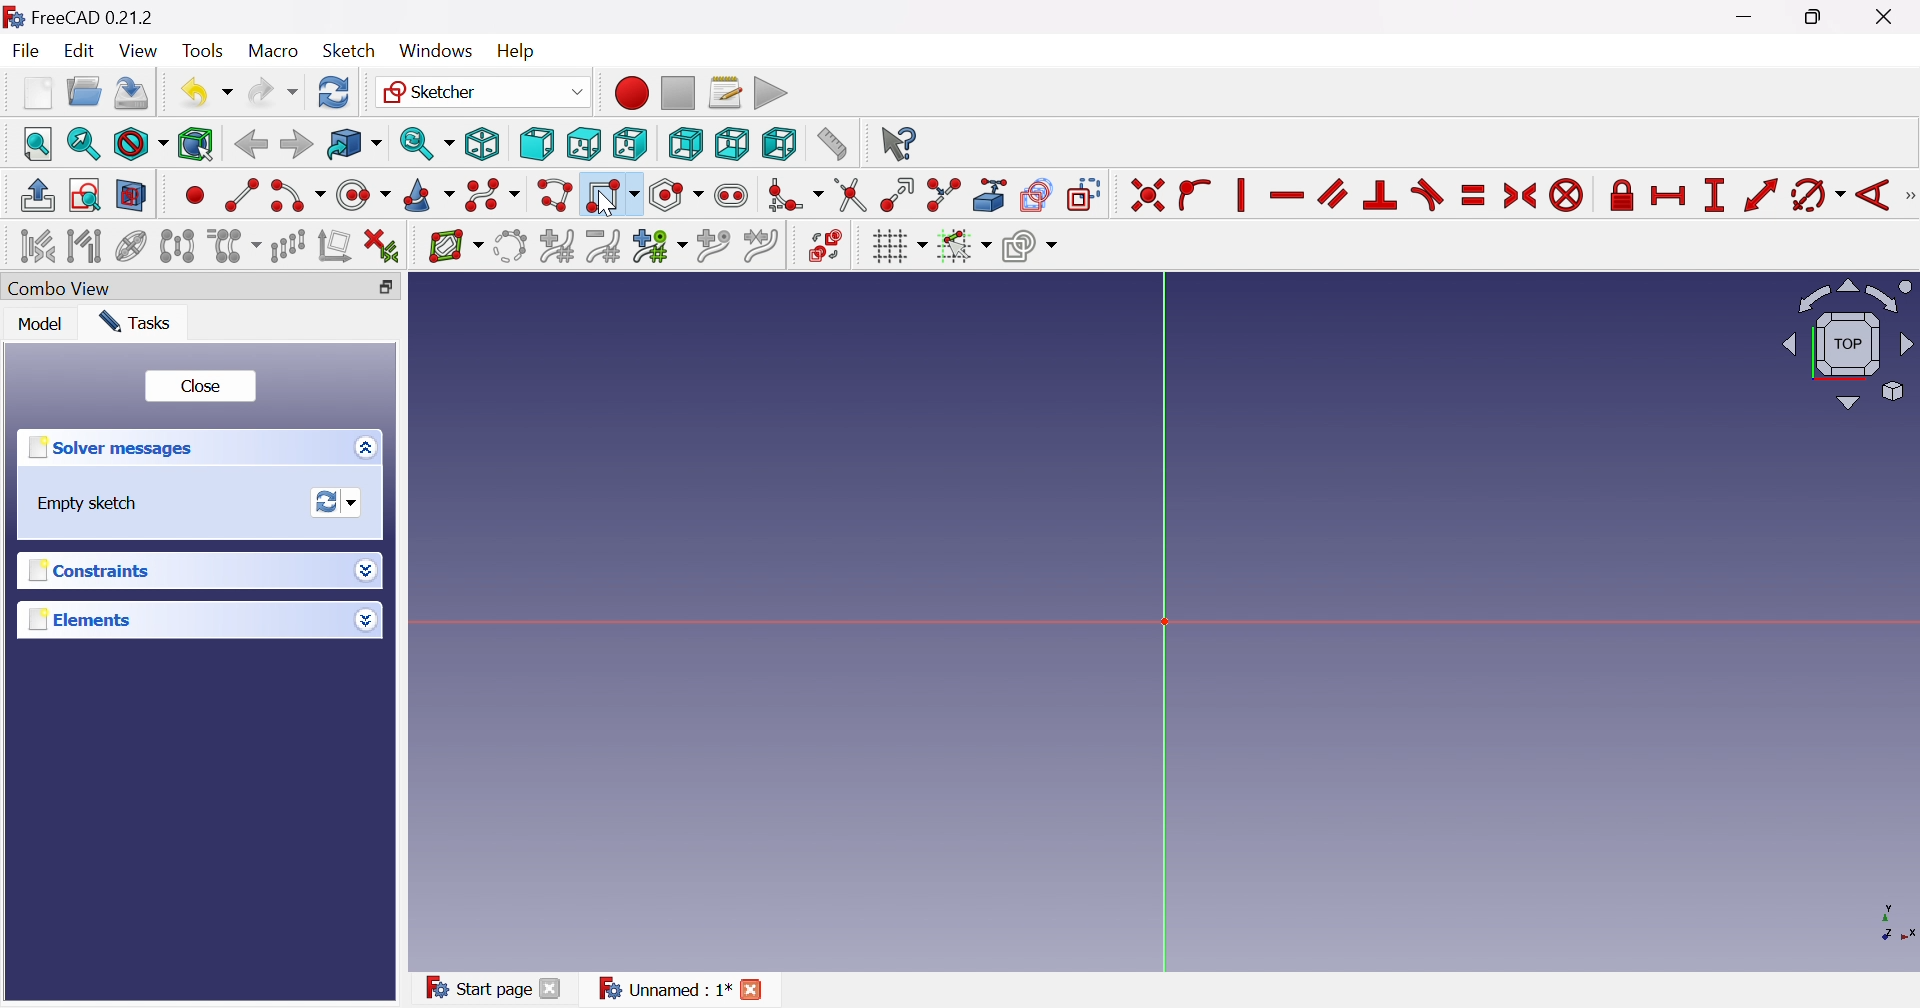  I want to click on Cursor, so click(608, 208).